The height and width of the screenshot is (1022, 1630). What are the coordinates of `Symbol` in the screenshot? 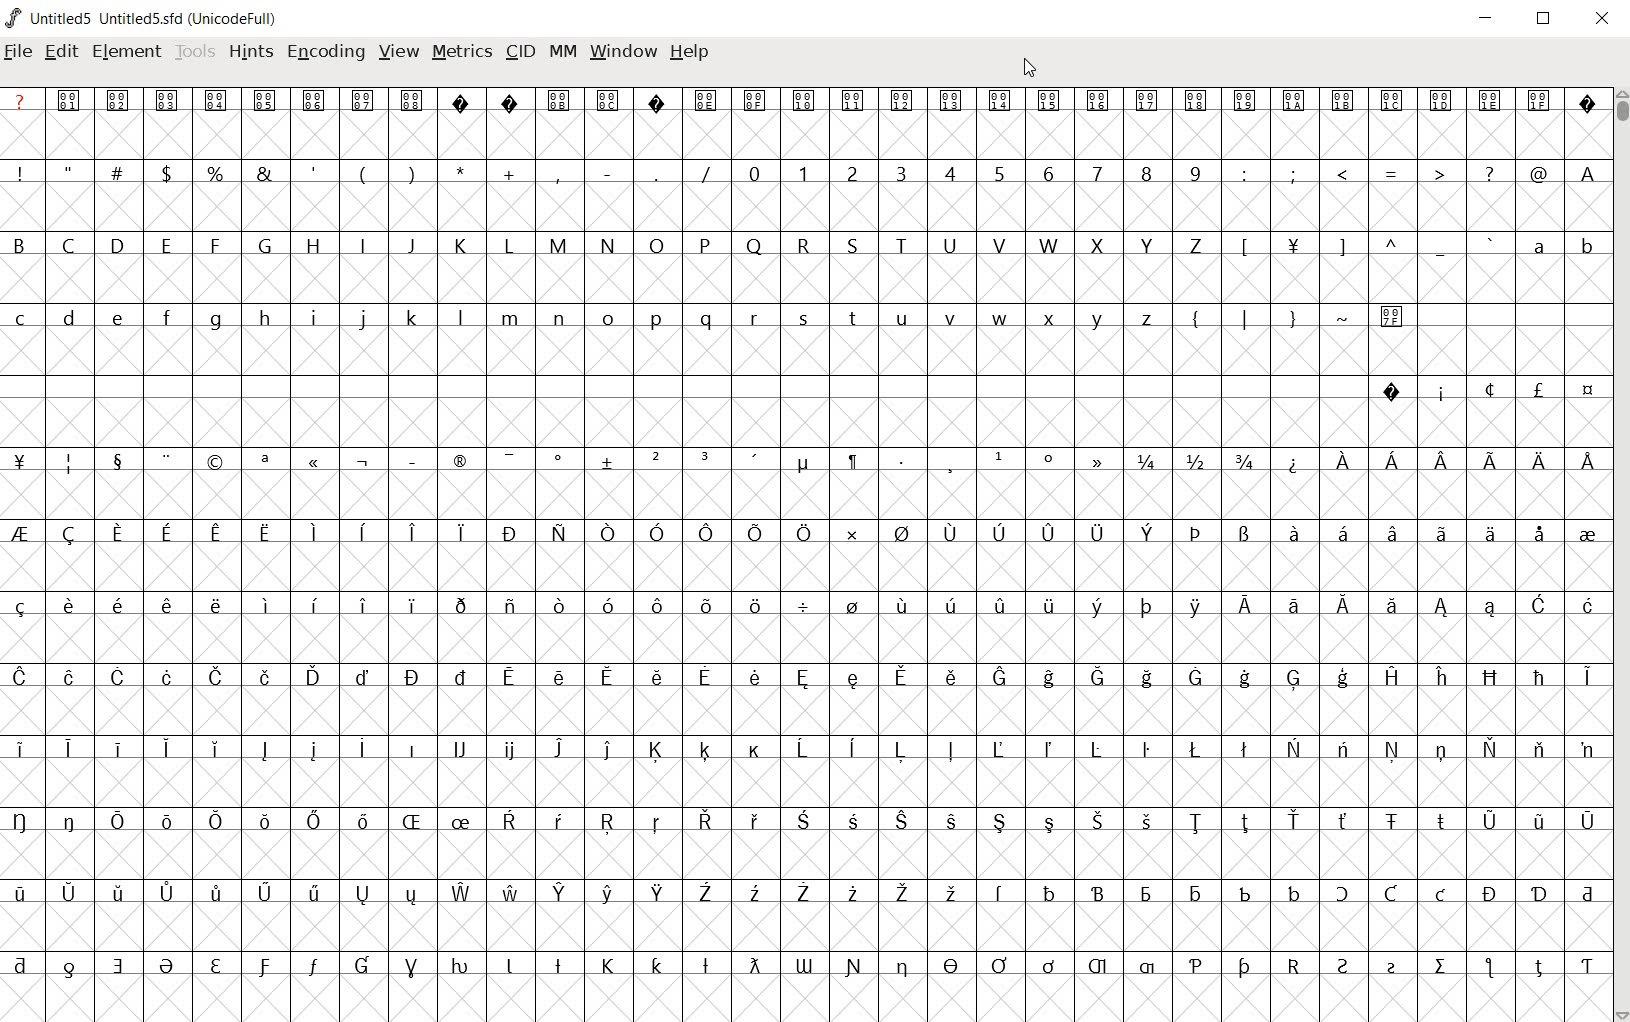 It's located at (950, 821).